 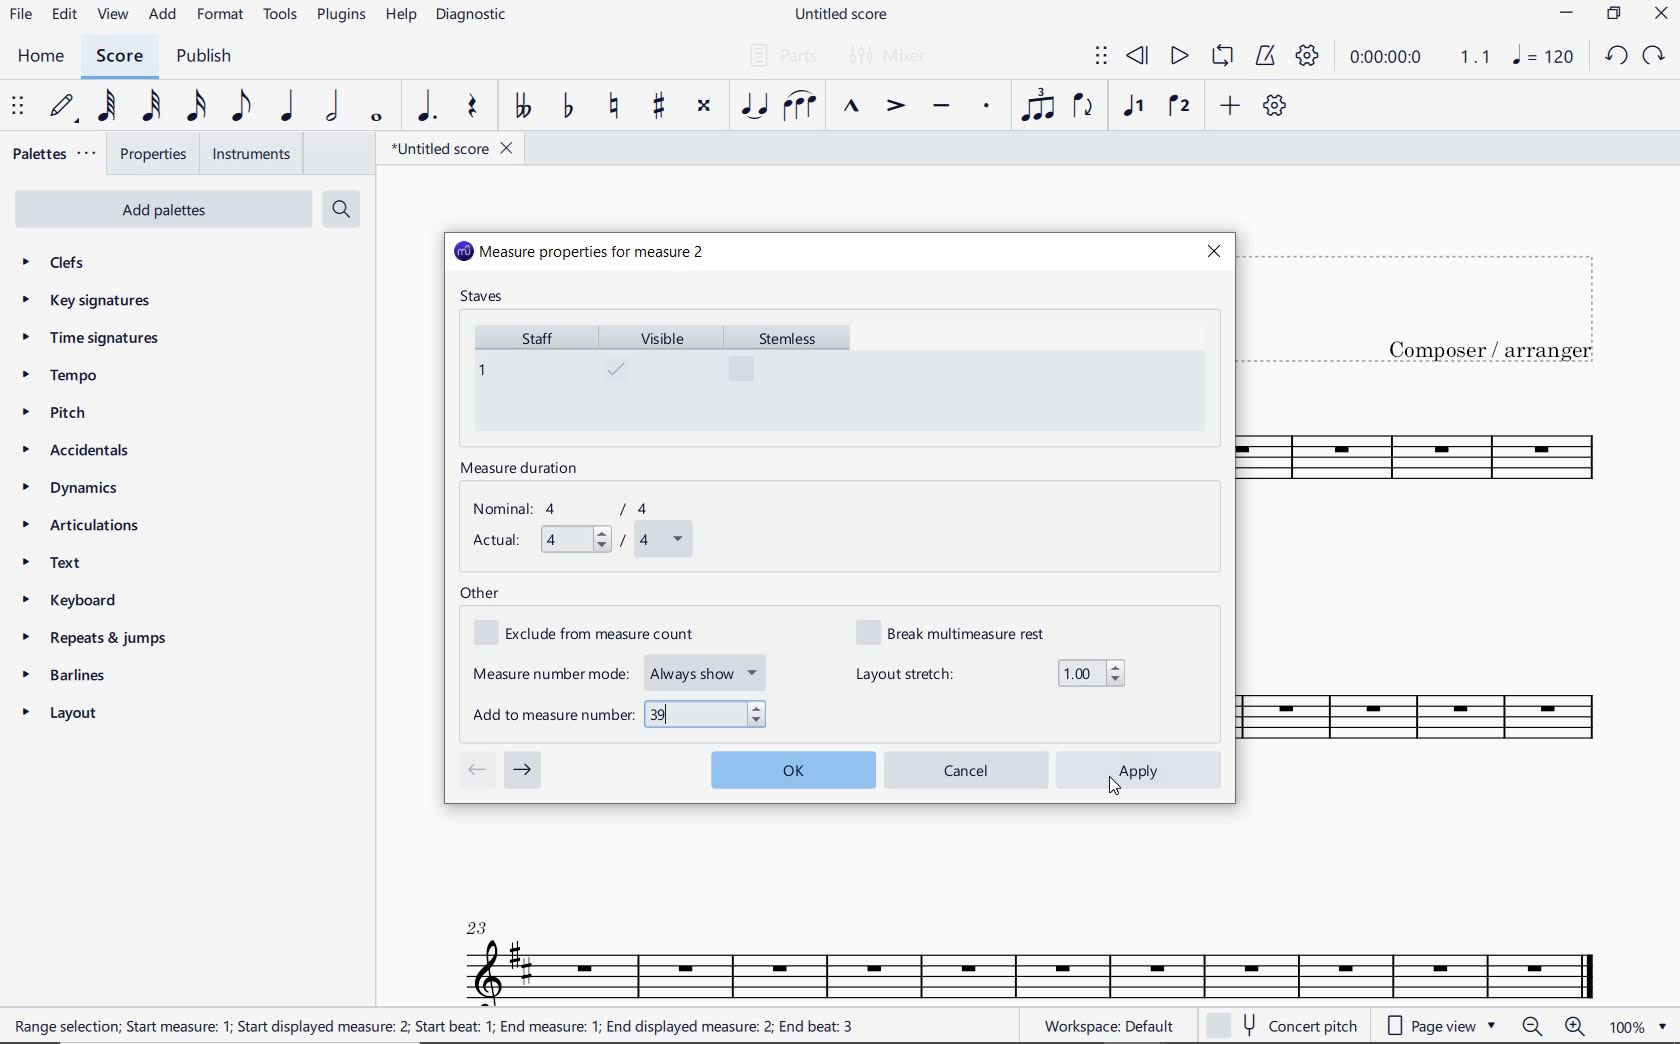 I want to click on TOGGLE-DOUBLE FLAT, so click(x=522, y=106).